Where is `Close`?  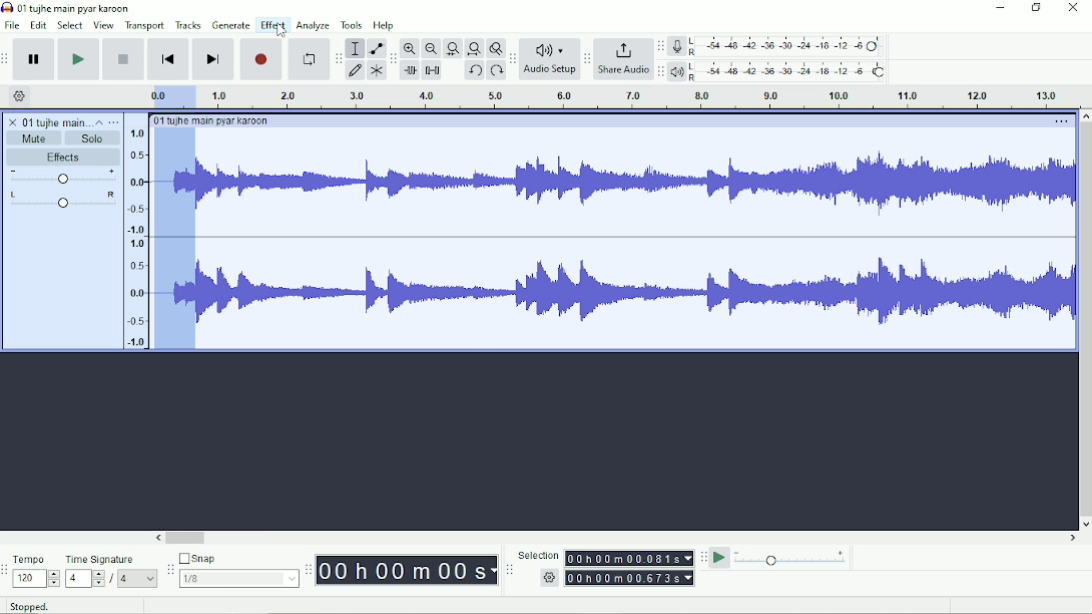 Close is located at coordinates (1072, 9).